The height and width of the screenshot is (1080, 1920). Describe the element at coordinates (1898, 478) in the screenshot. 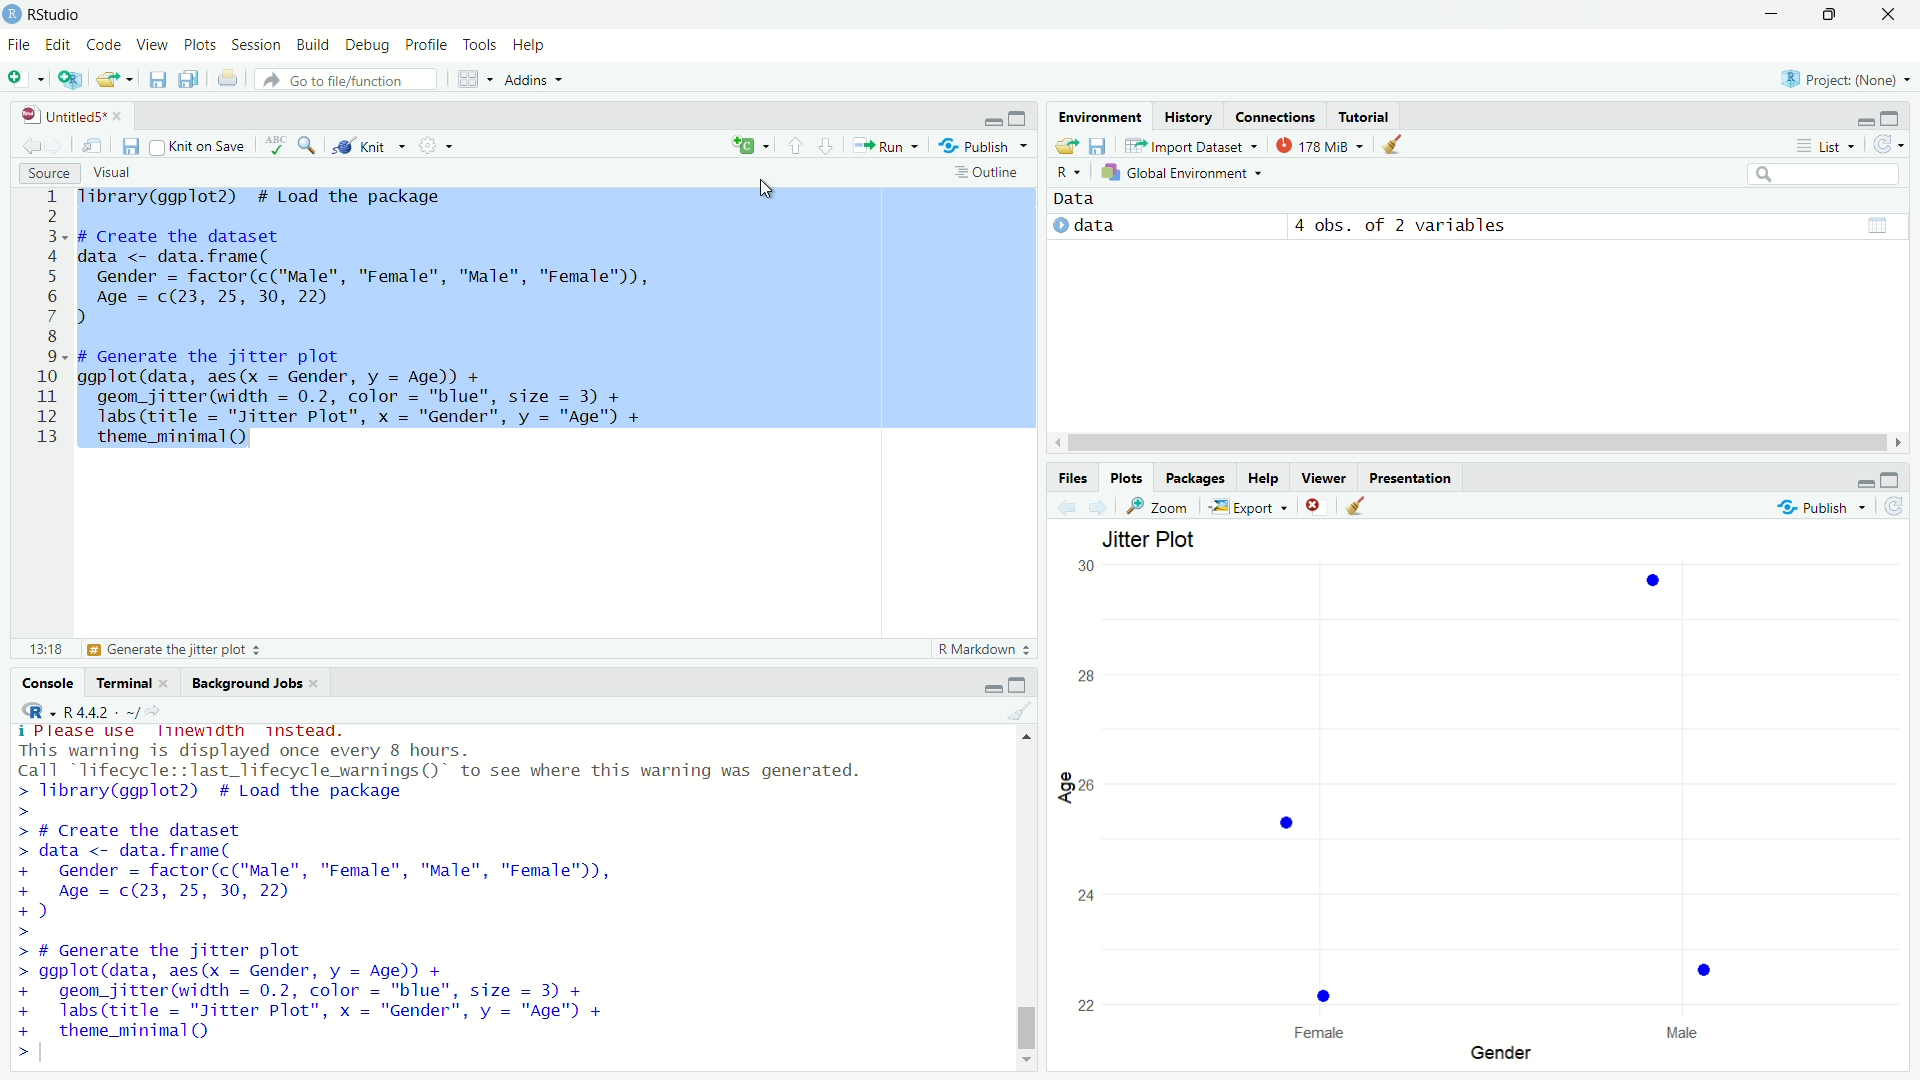

I see `maximize` at that location.